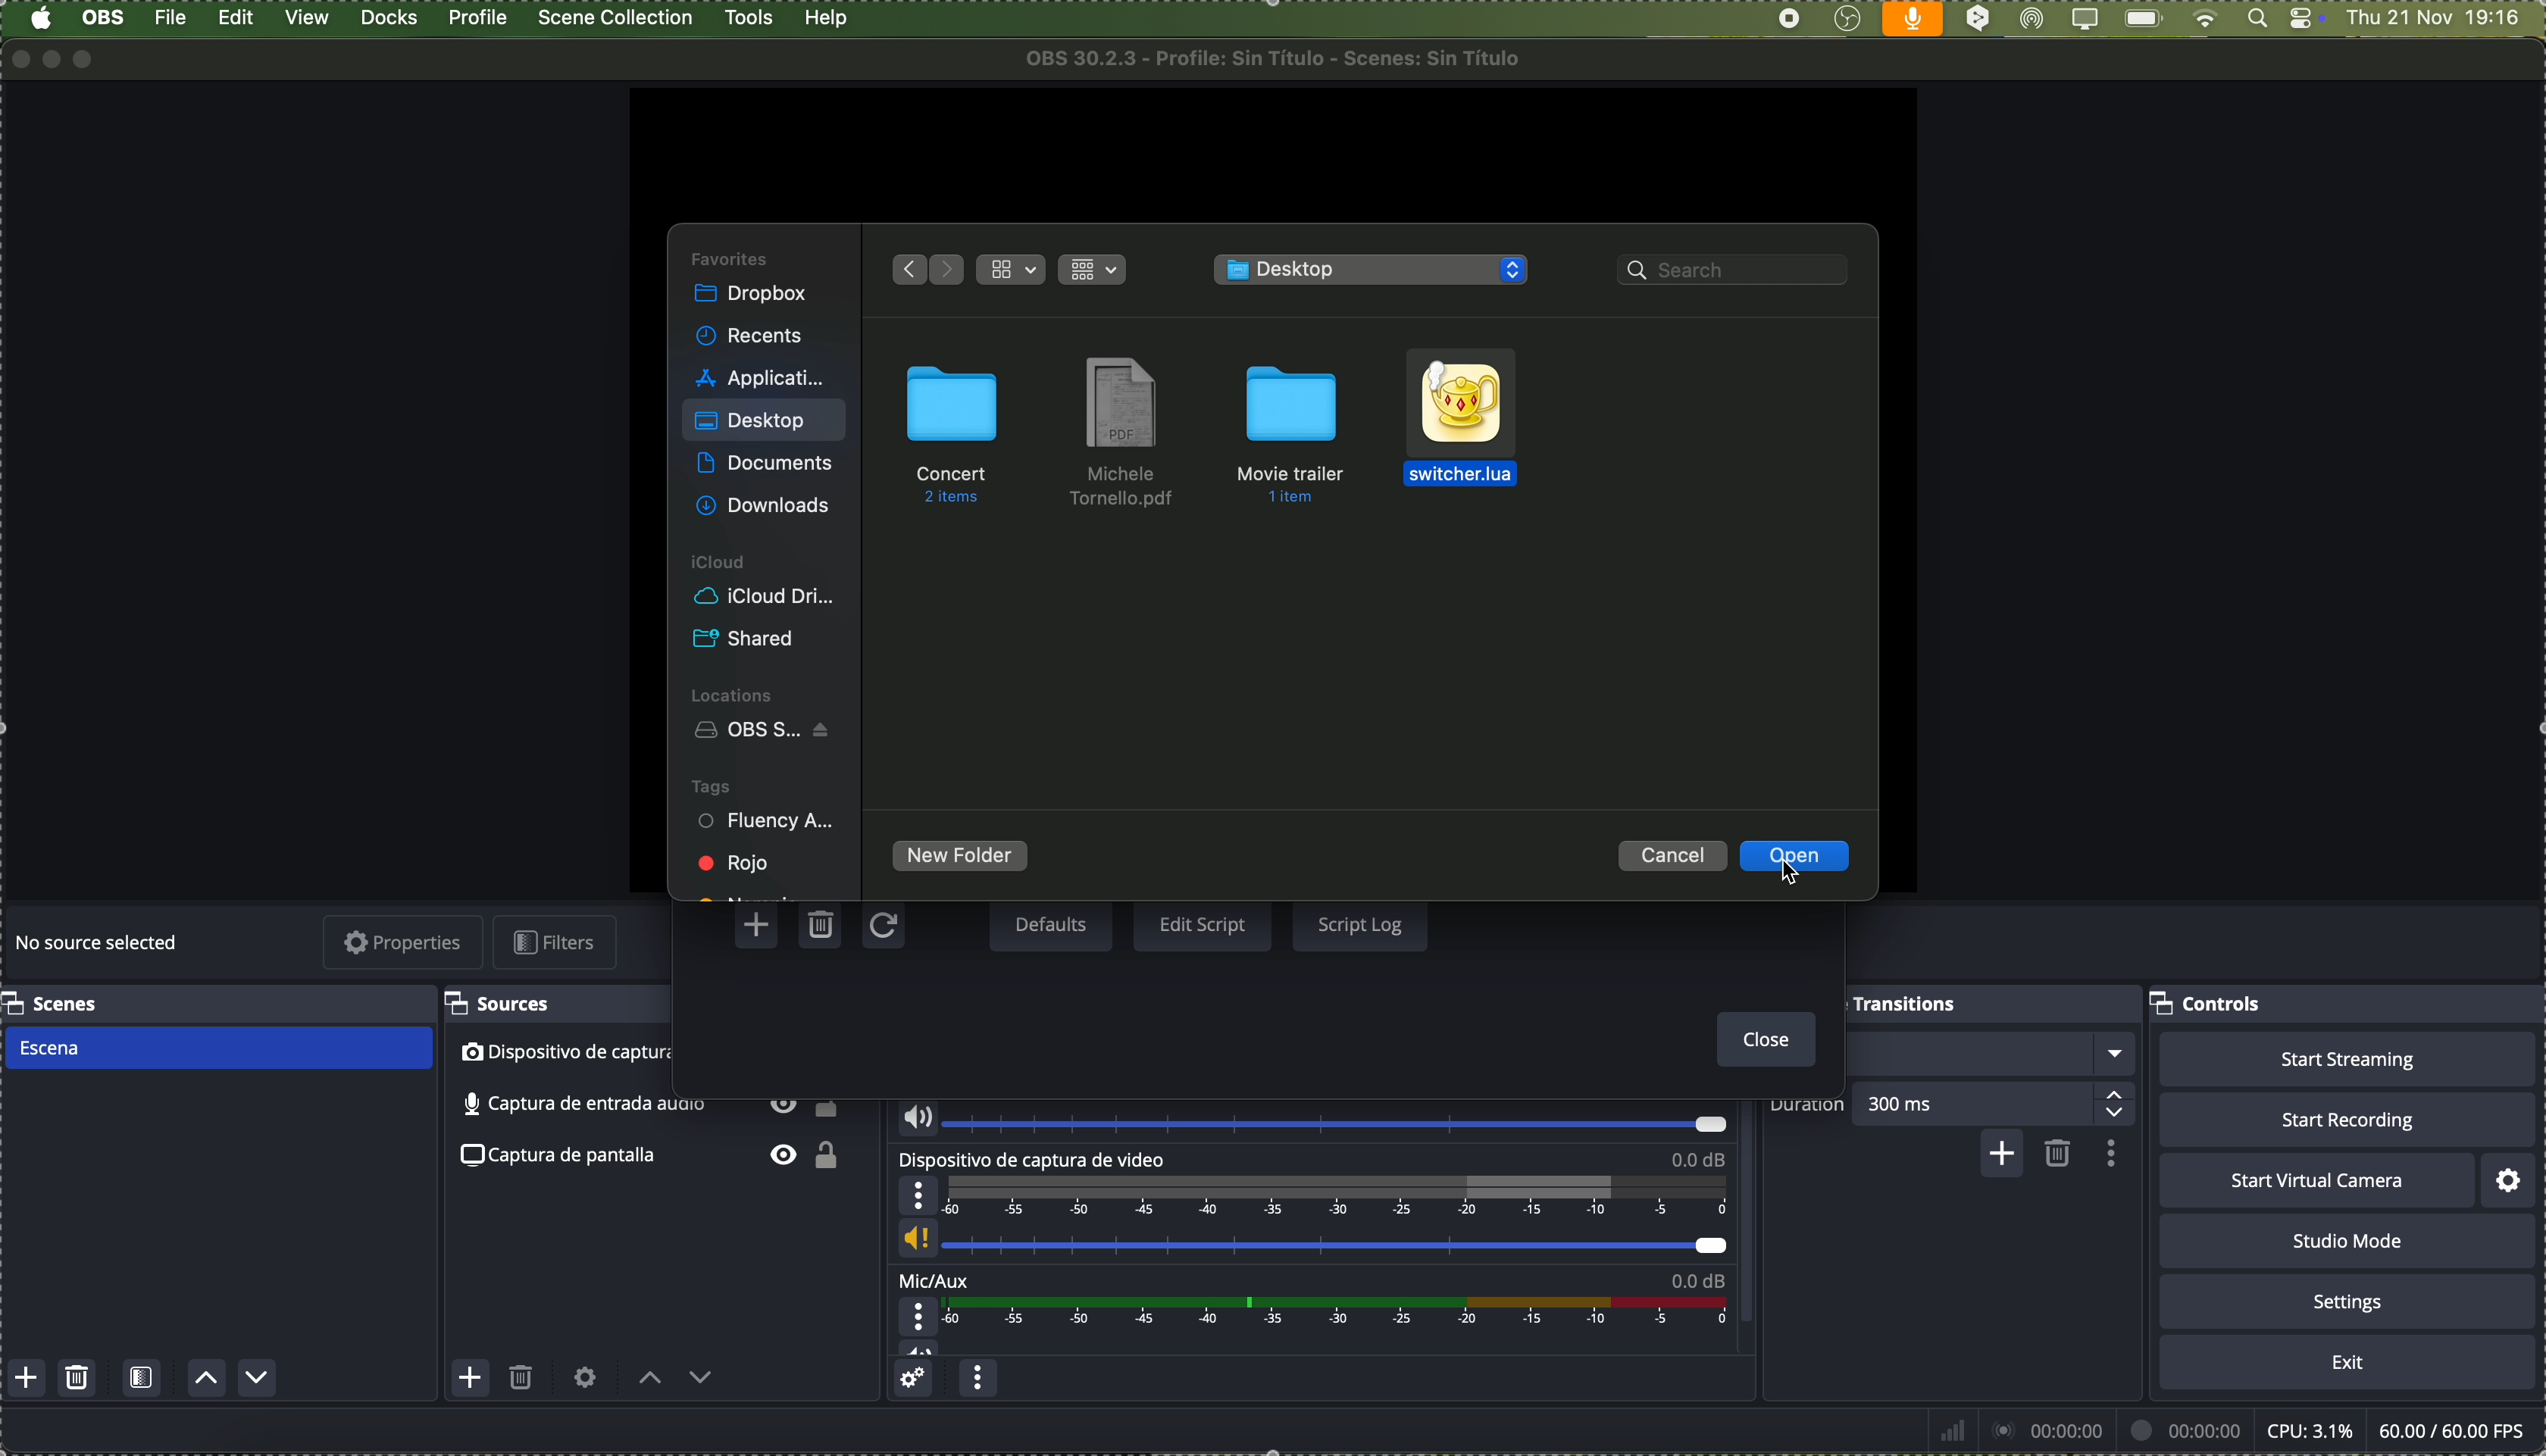 This screenshot has height=1456, width=2546. What do you see at coordinates (560, 942) in the screenshot?
I see `filters` at bounding box center [560, 942].